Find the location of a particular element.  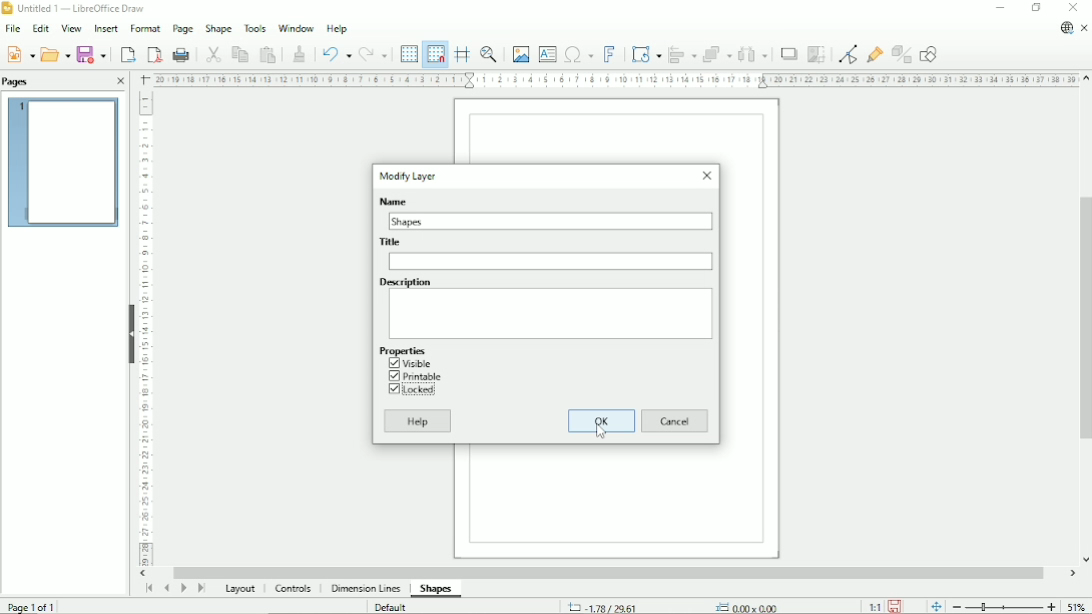

New is located at coordinates (22, 54).